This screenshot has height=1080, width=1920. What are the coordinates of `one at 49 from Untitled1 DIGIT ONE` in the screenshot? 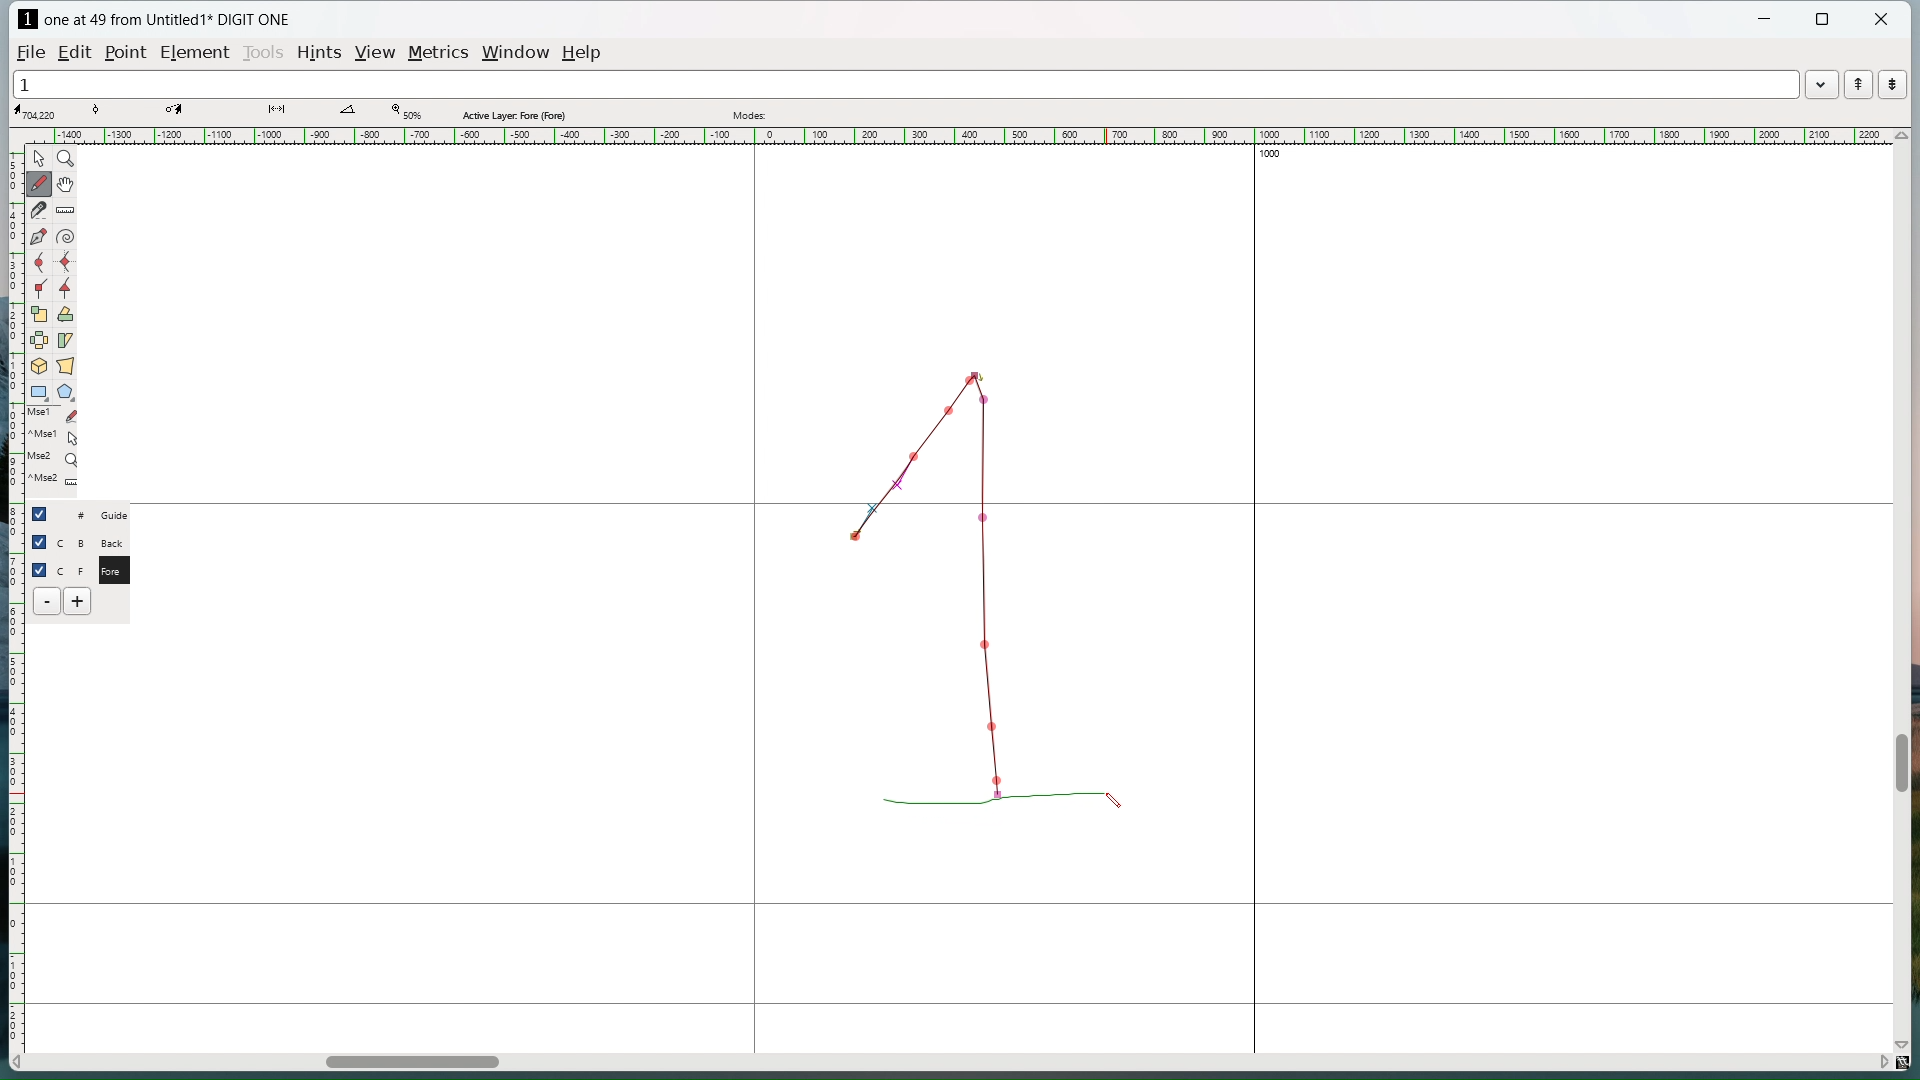 It's located at (166, 20).